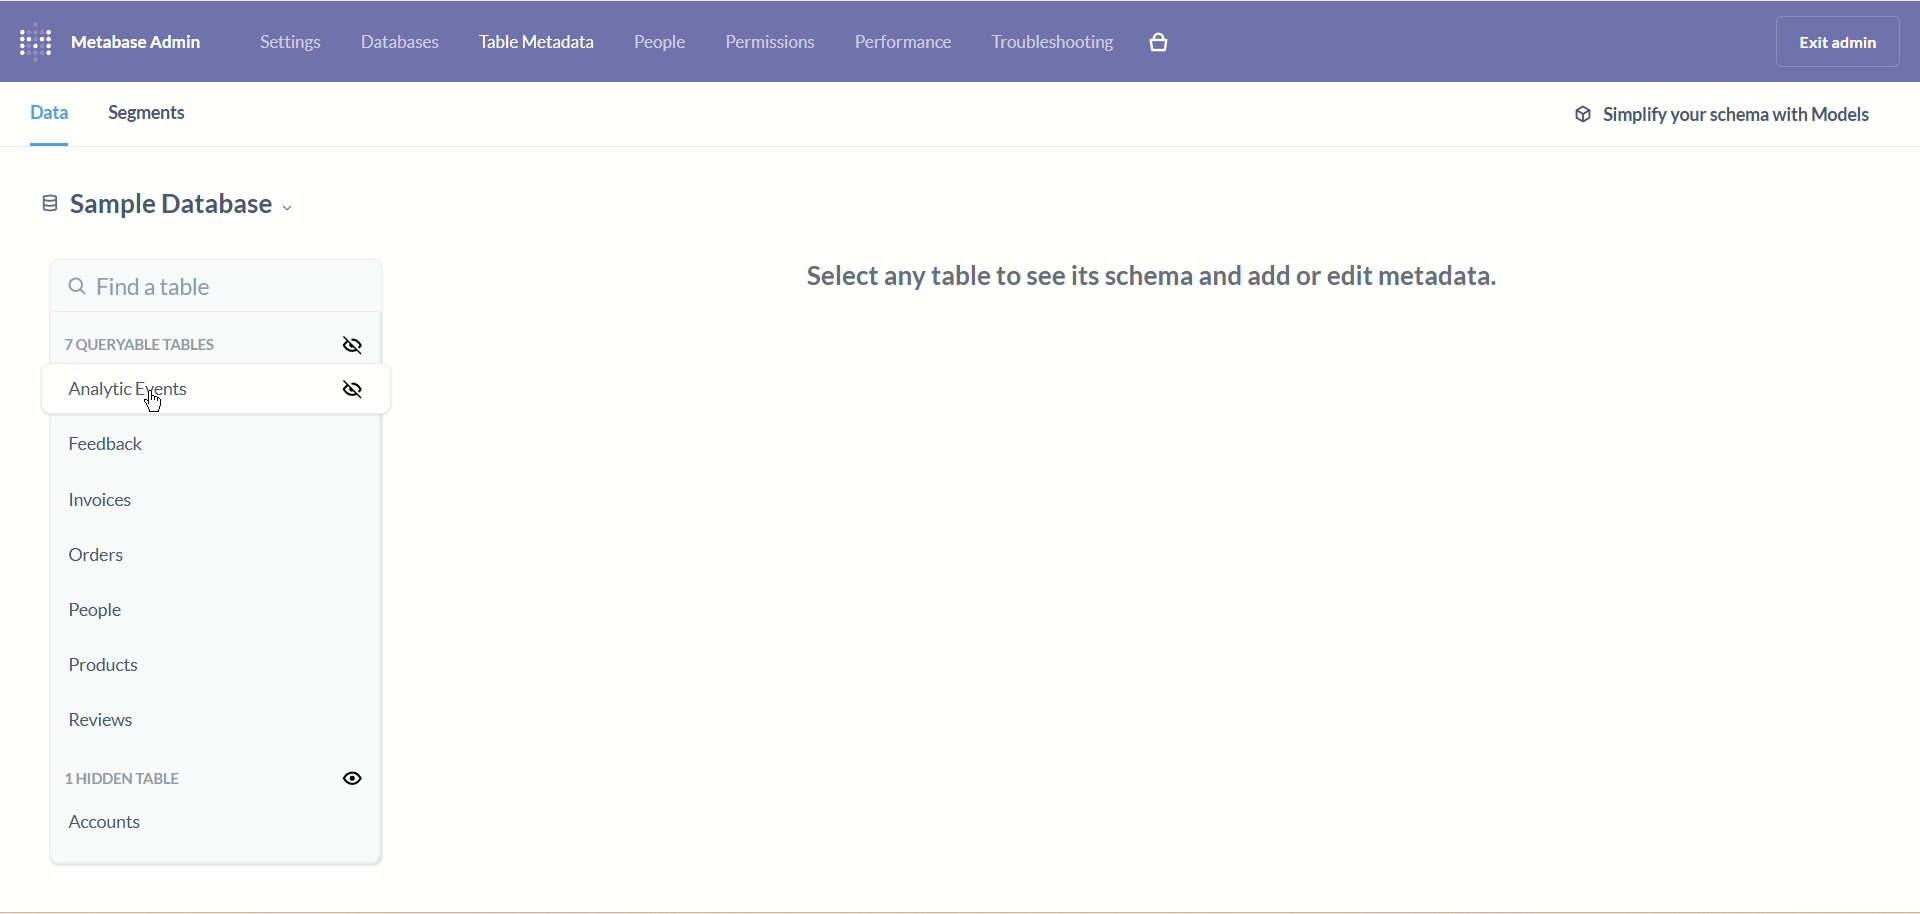 Image resolution: width=1920 pixels, height=914 pixels. What do you see at coordinates (341, 342) in the screenshot?
I see `Hide all` at bounding box center [341, 342].